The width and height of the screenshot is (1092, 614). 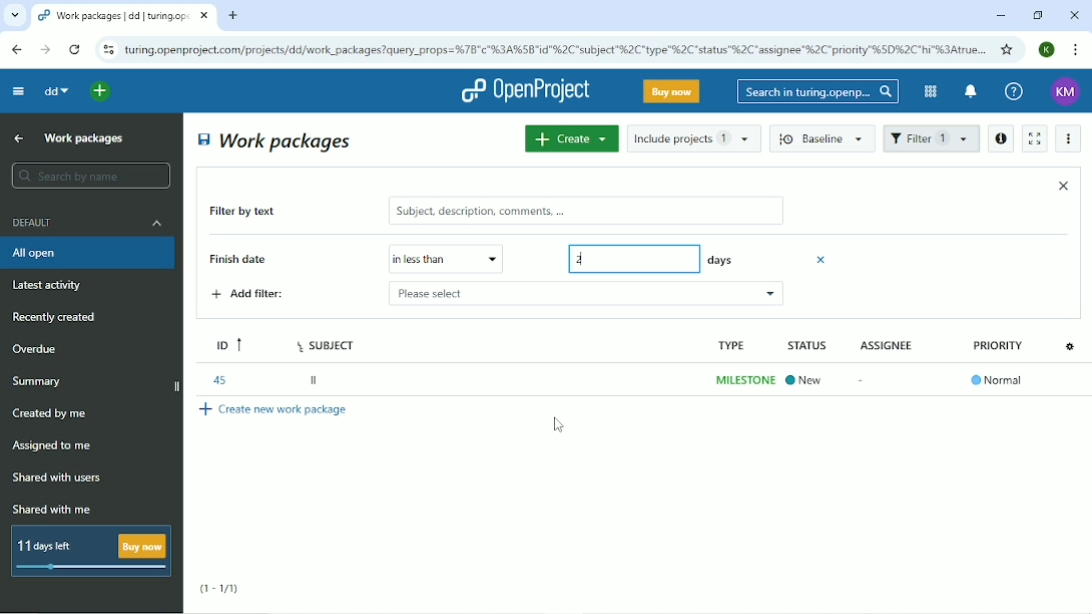 I want to click on Help, so click(x=1014, y=92).